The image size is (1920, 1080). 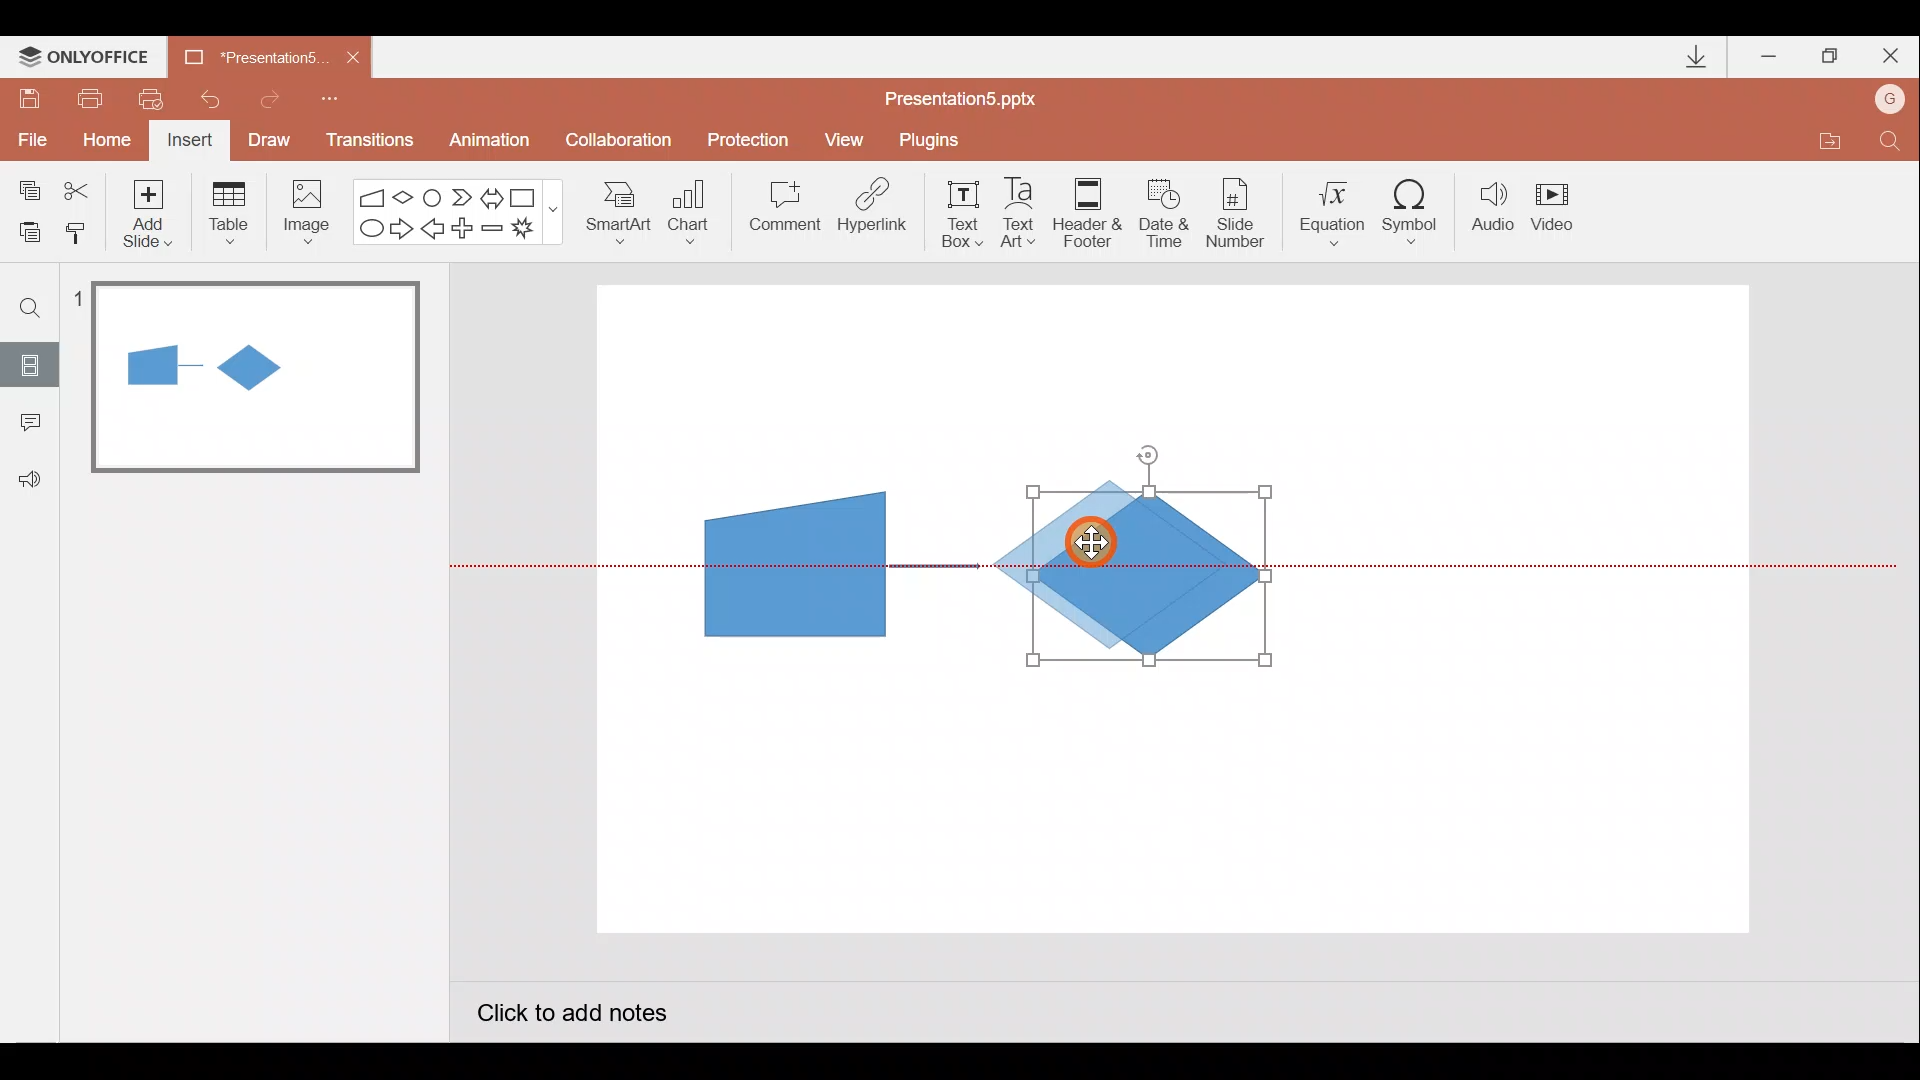 I want to click on Undo, so click(x=214, y=99).